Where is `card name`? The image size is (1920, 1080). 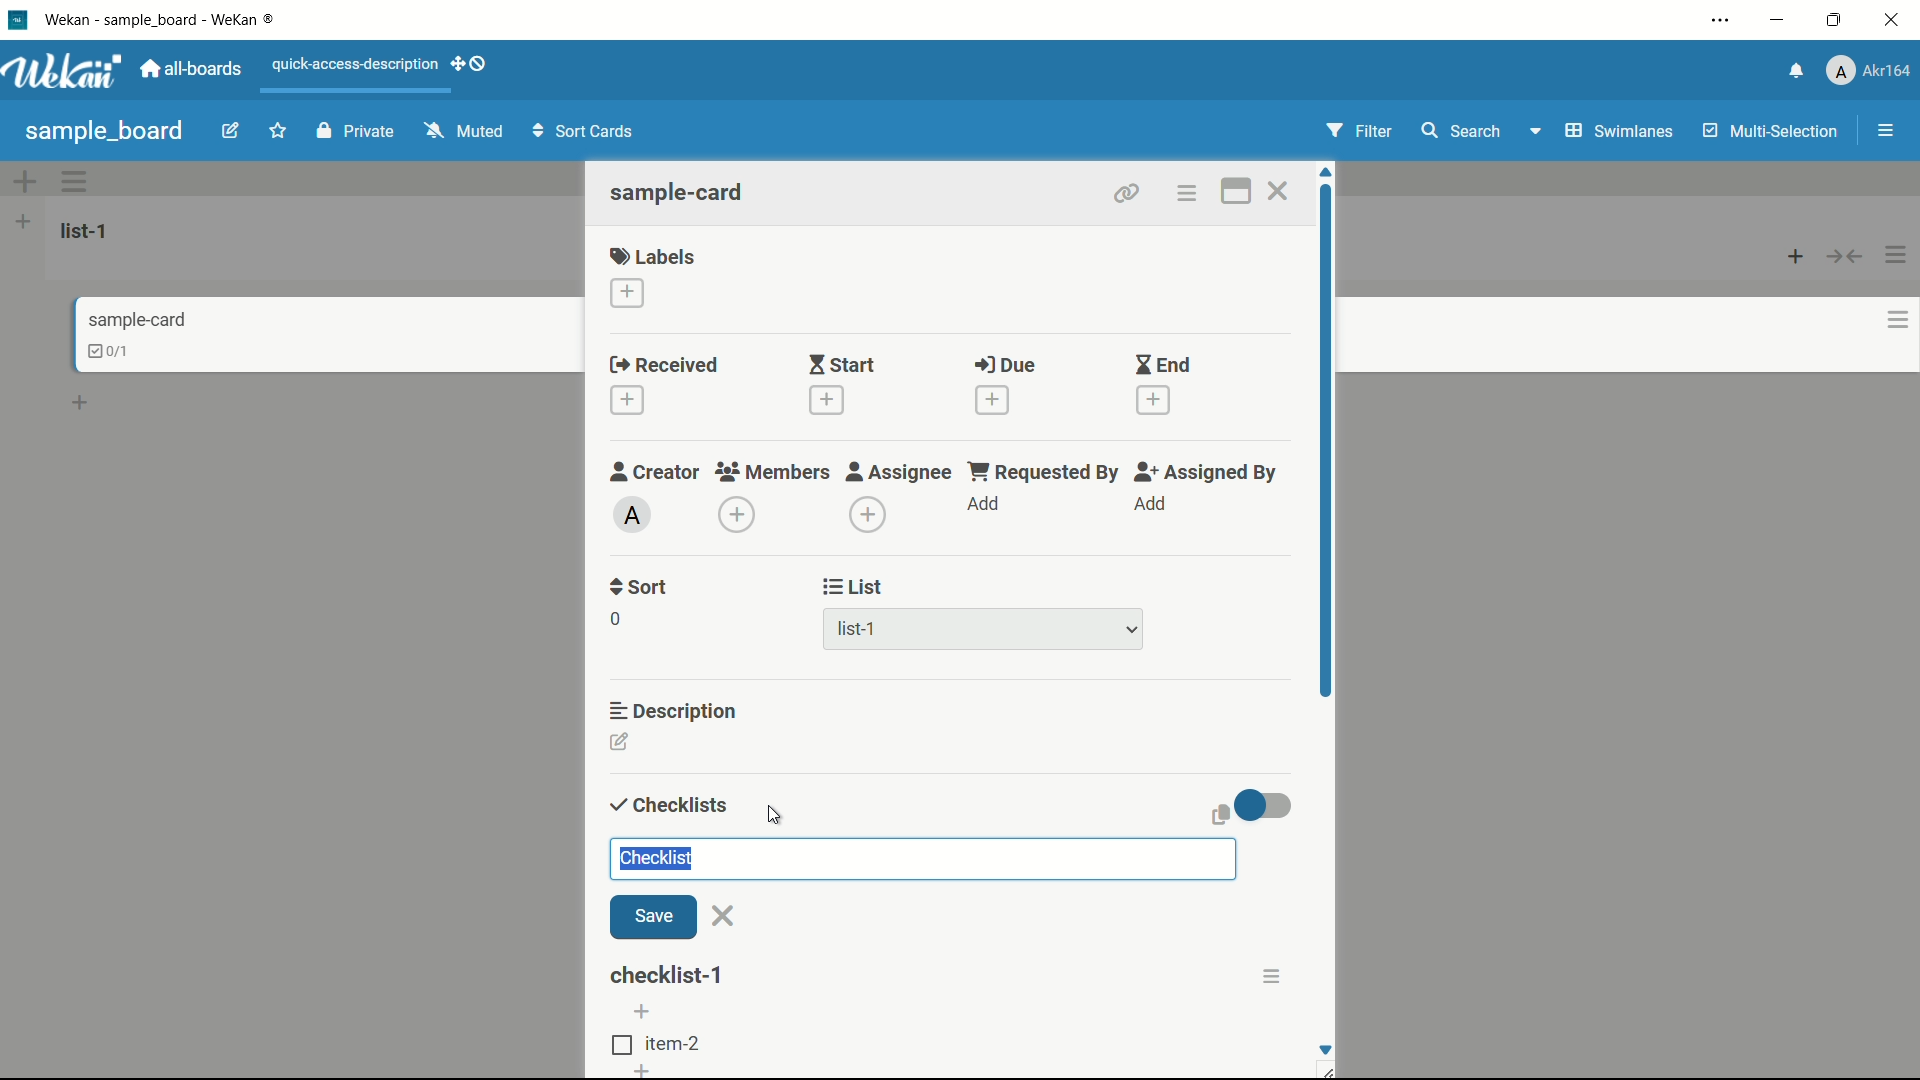 card name is located at coordinates (679, 192).